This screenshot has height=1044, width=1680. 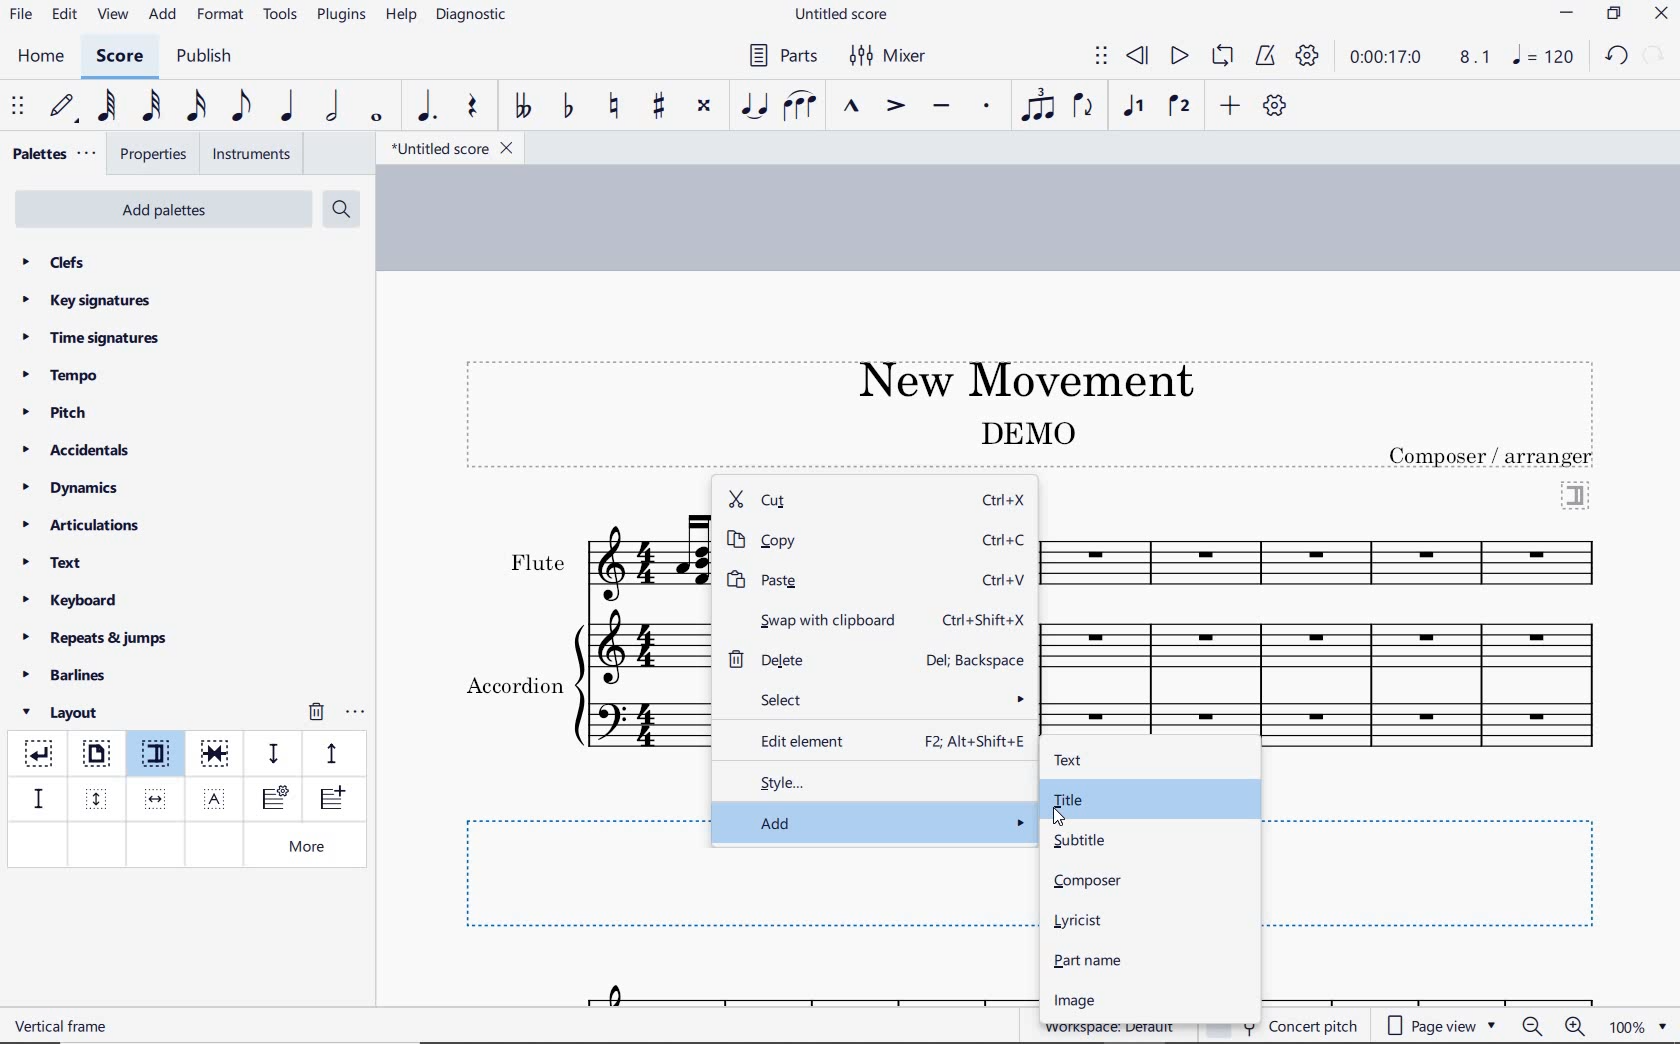 What do you see at coordinates (71, 676) in the screenshot?
I see `barlines` at bounding box center [71, 676].